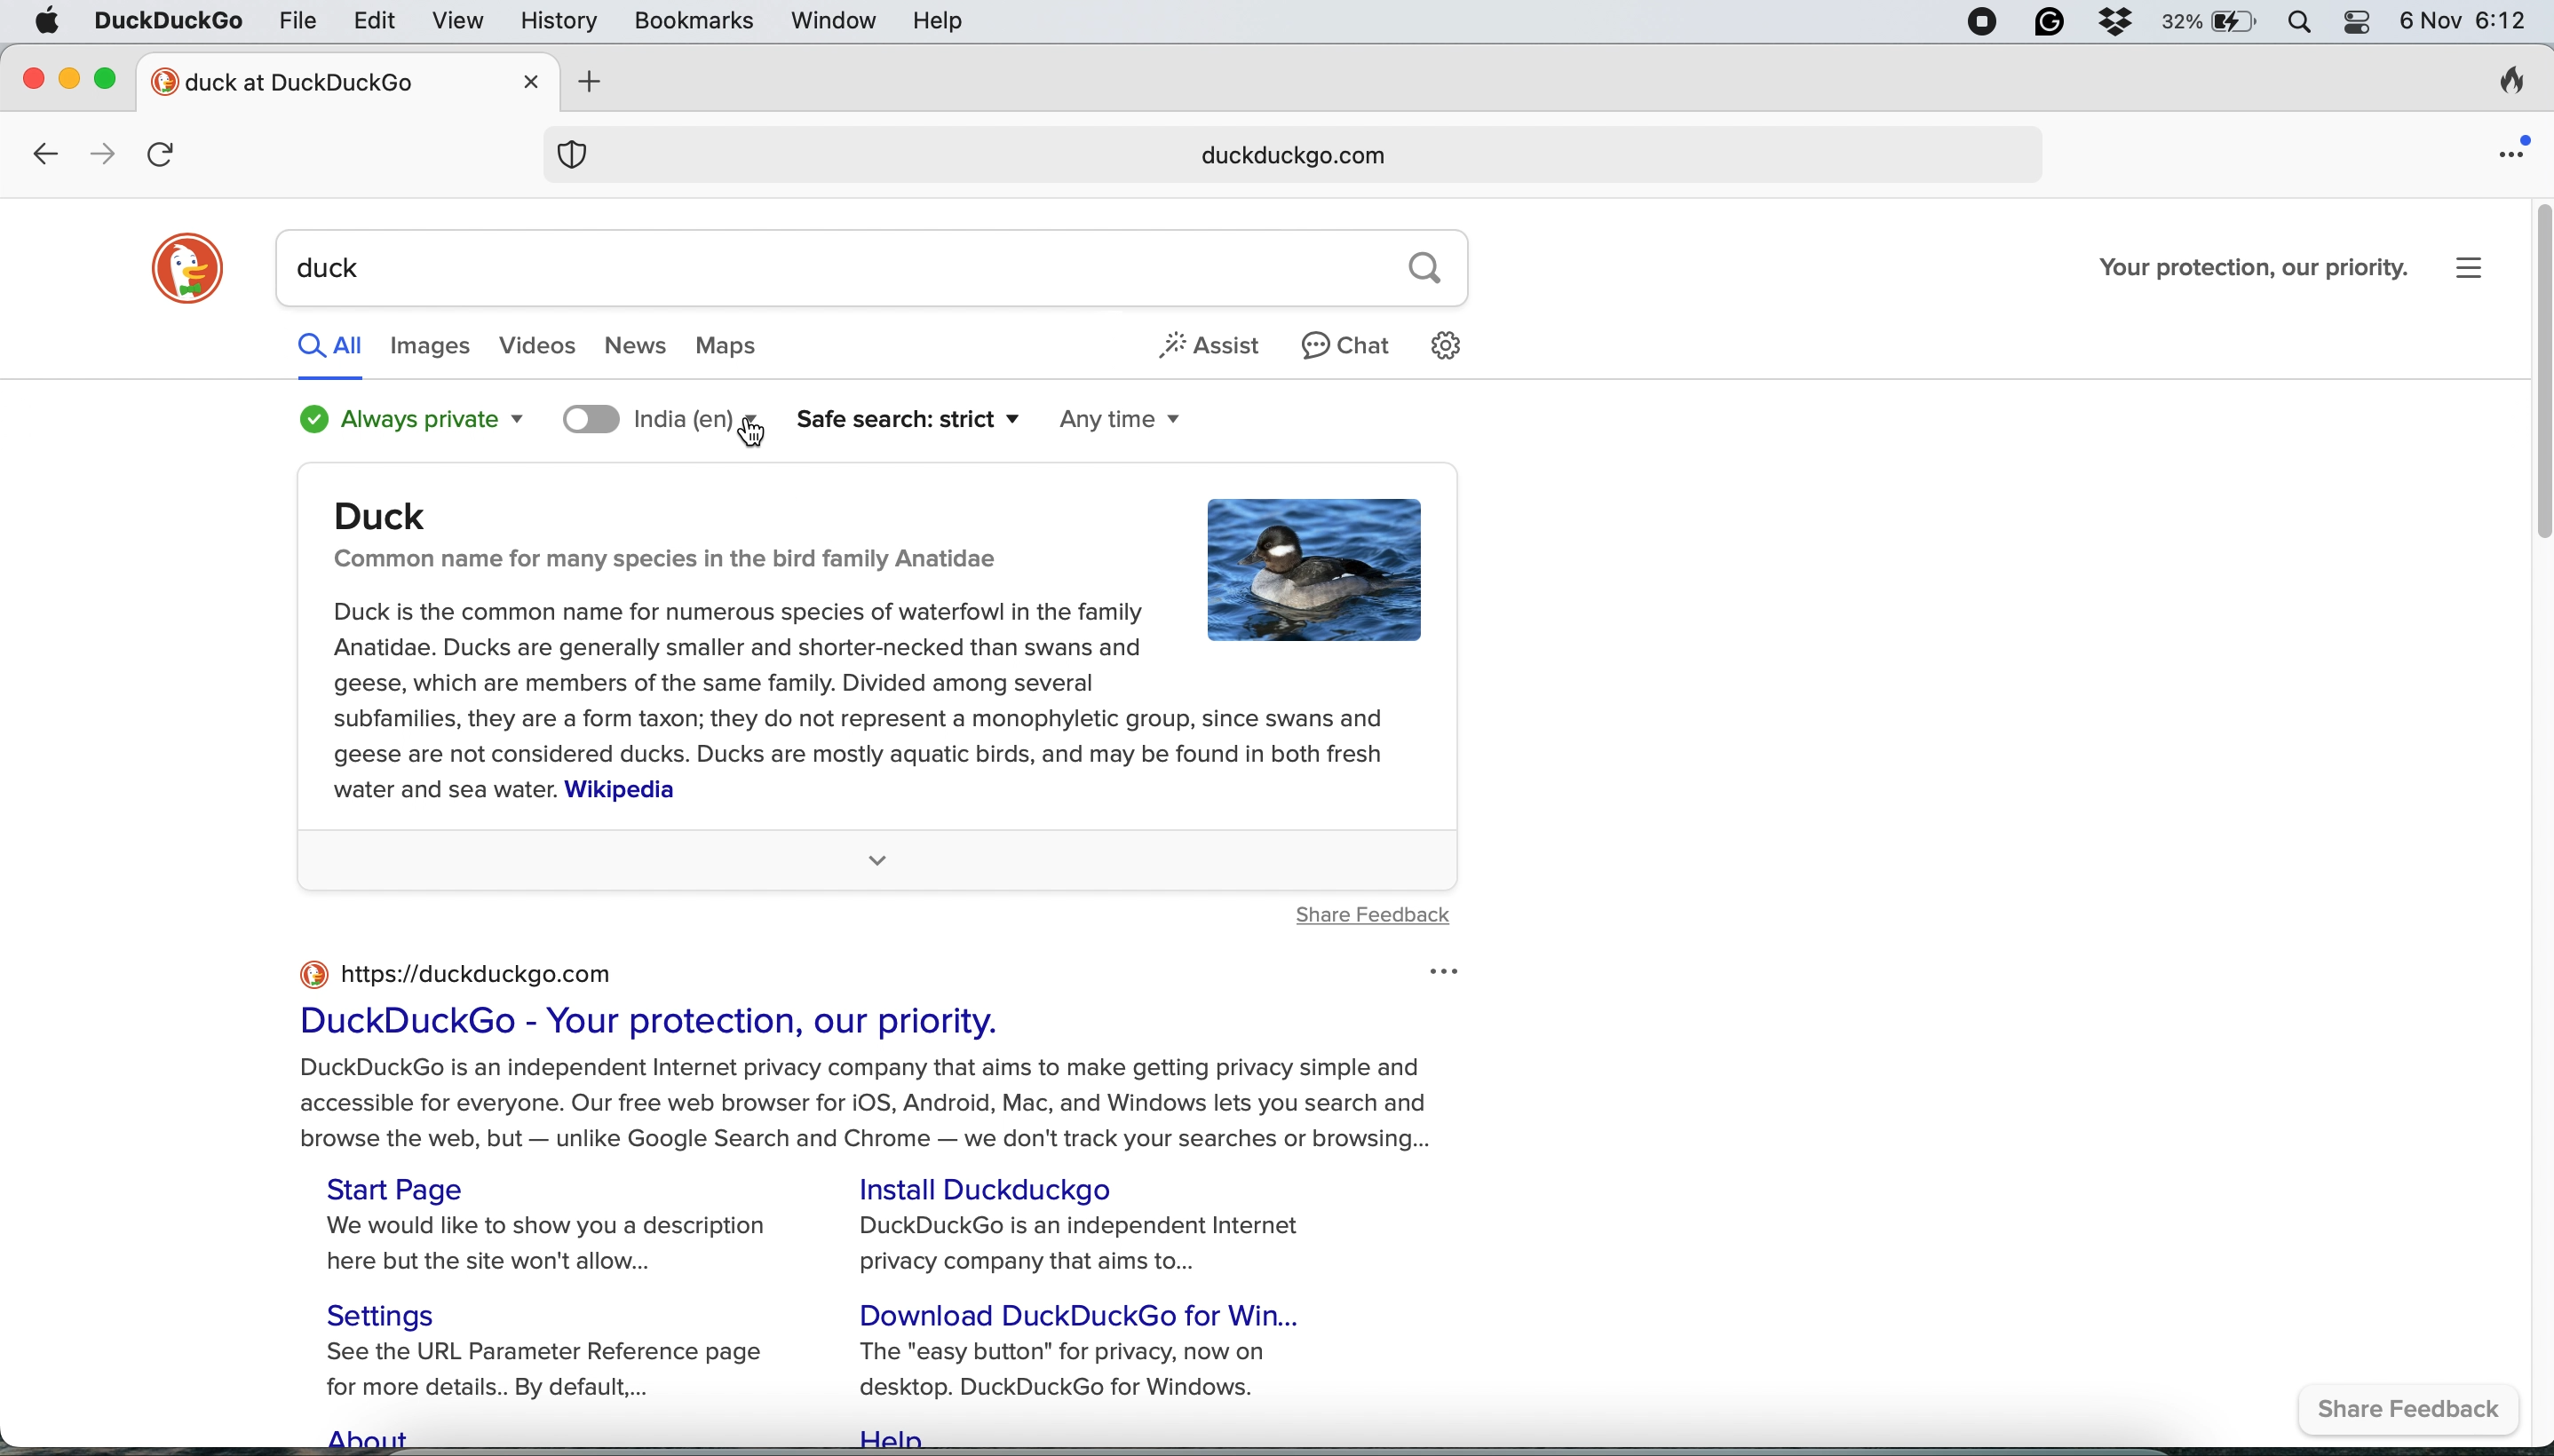  I want to click on refresh, so click(168, 155).